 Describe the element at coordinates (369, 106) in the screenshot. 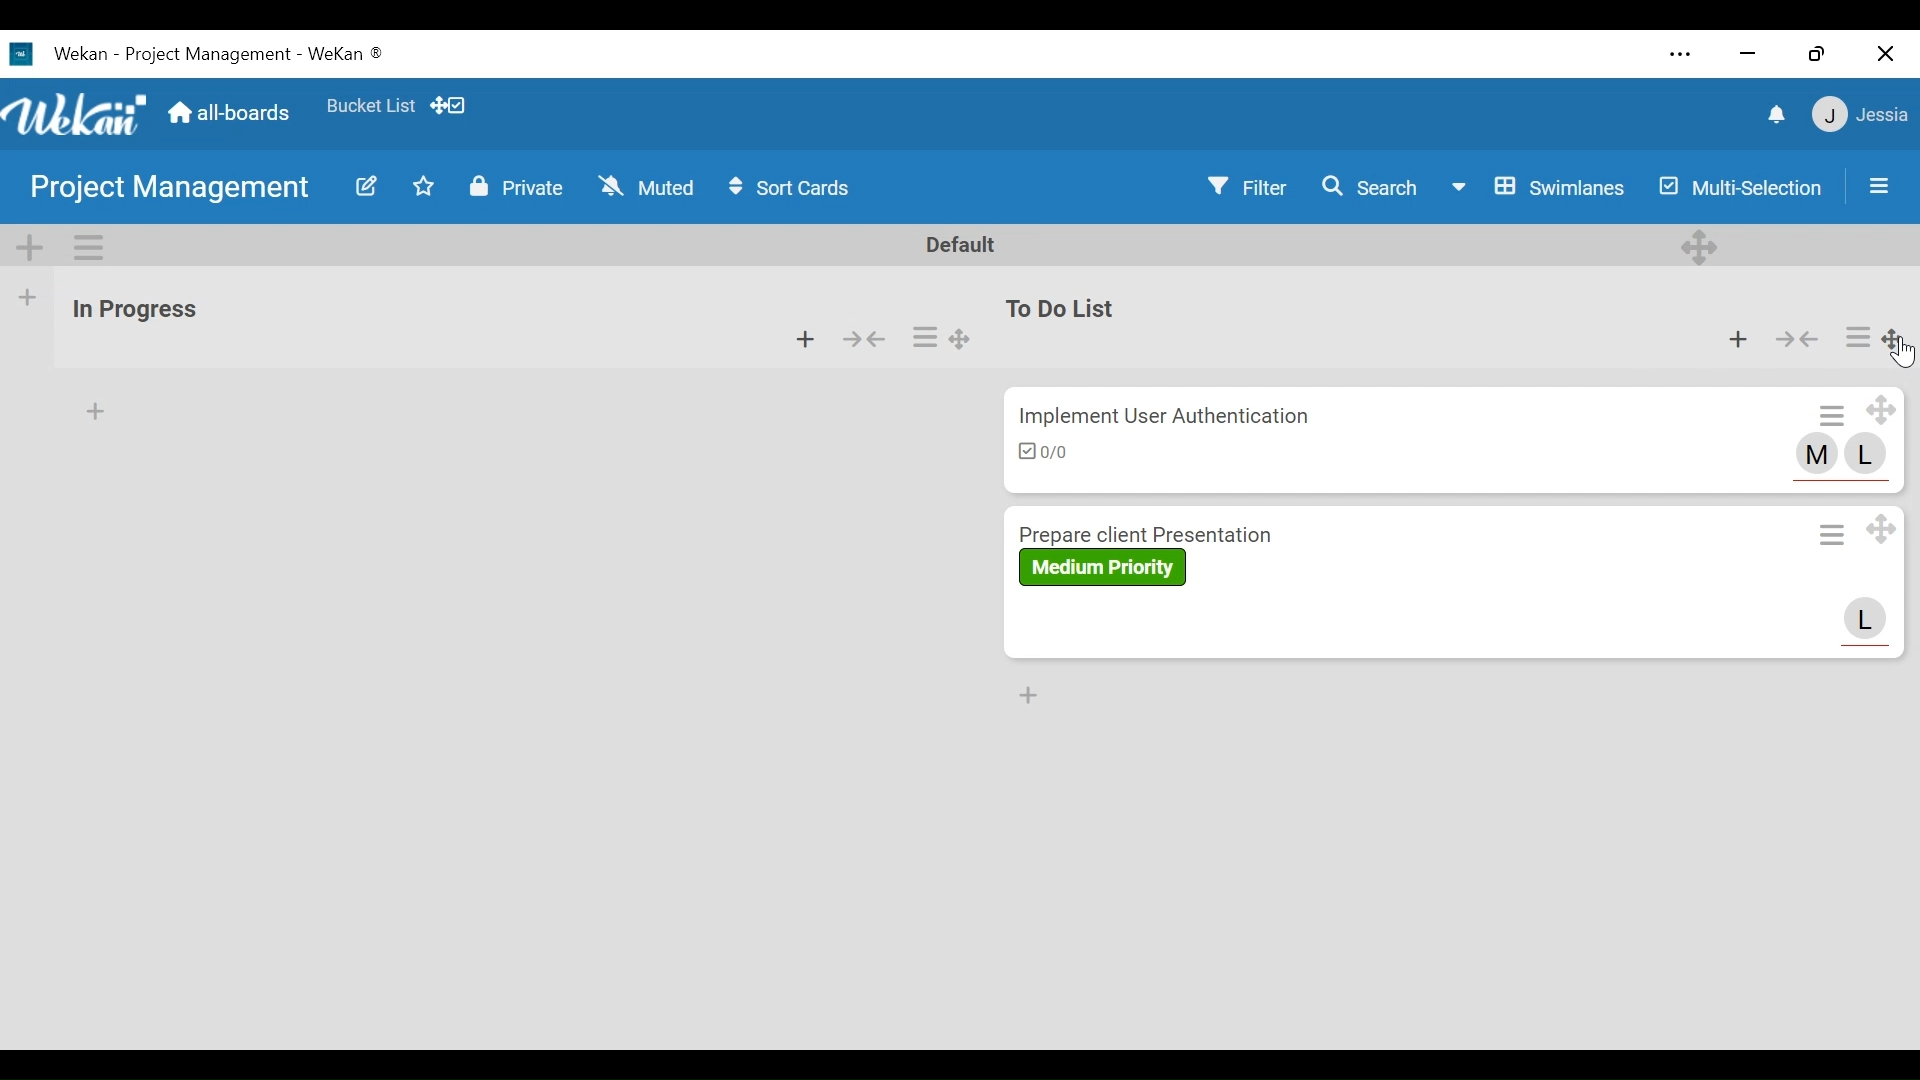

I see `Favorite` at that location.